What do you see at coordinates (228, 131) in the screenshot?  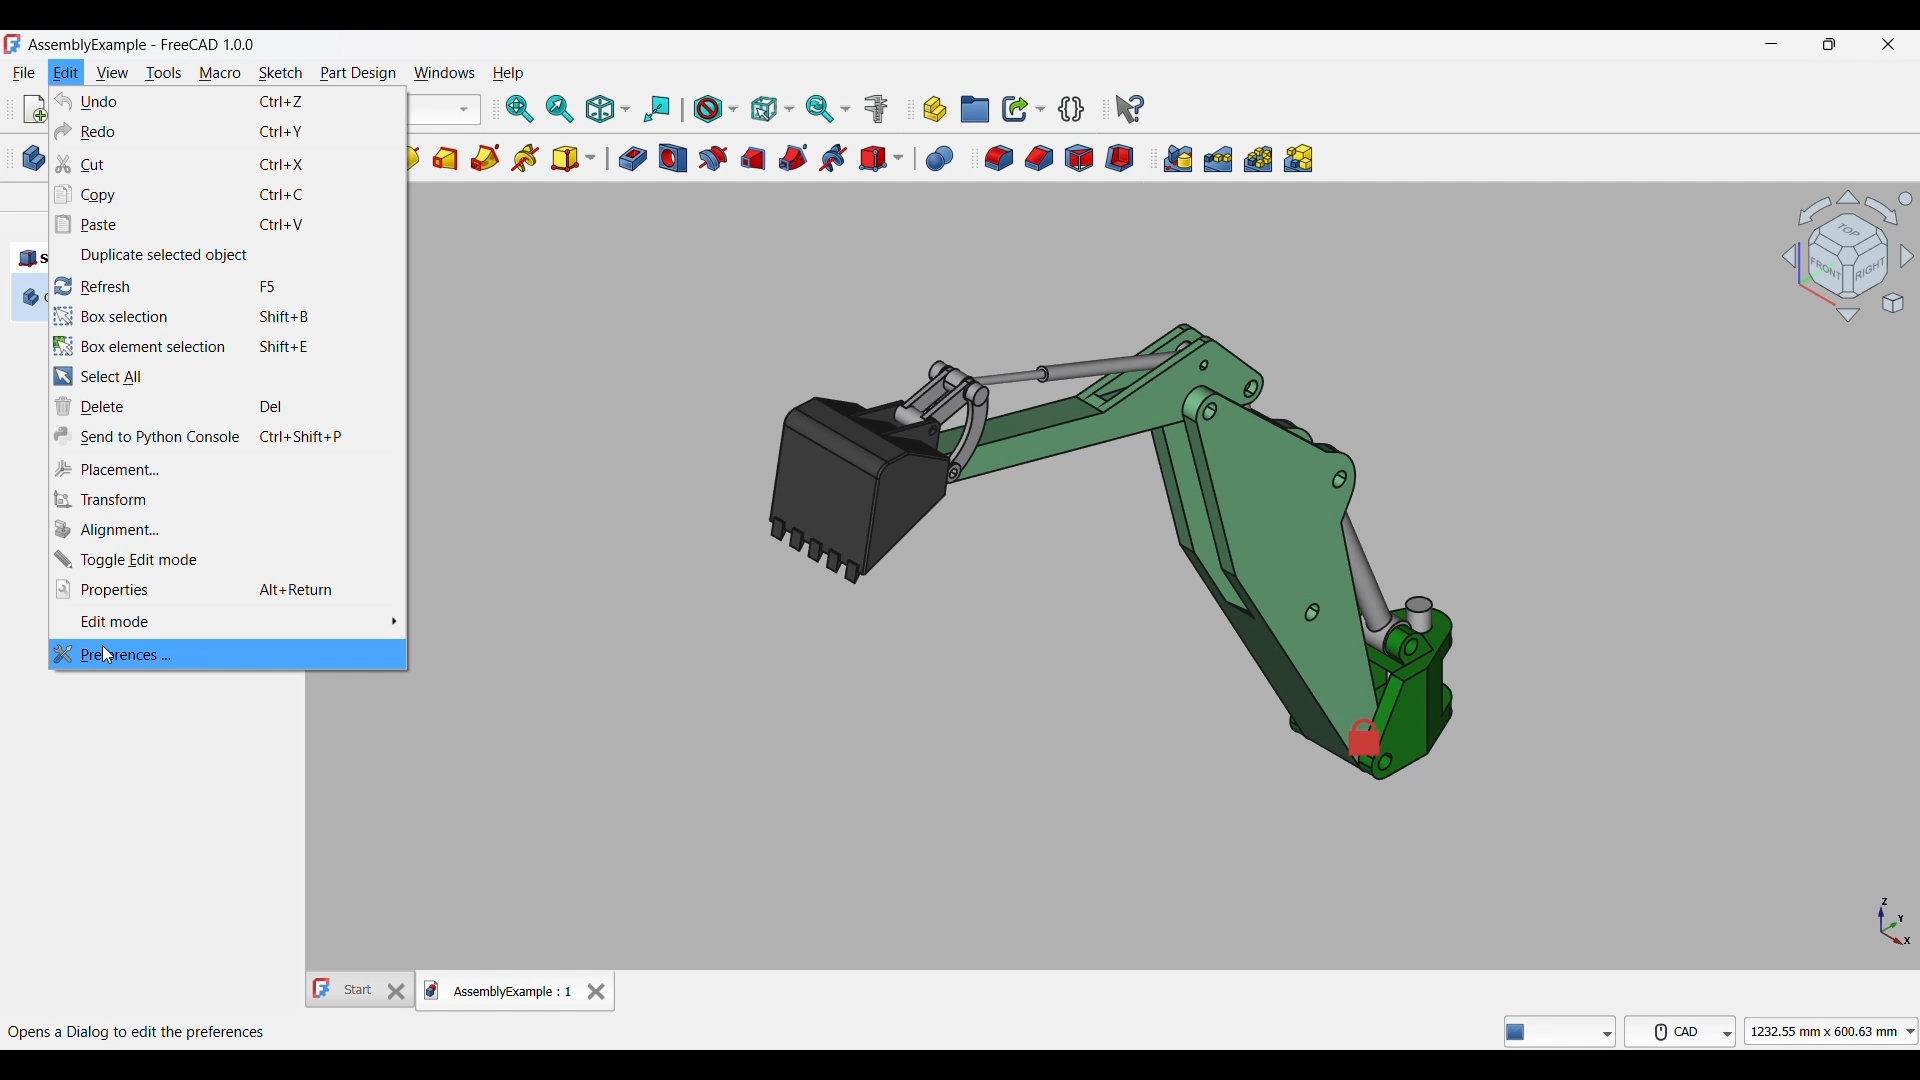 I see `Redo` at bounding box center [228, 131].